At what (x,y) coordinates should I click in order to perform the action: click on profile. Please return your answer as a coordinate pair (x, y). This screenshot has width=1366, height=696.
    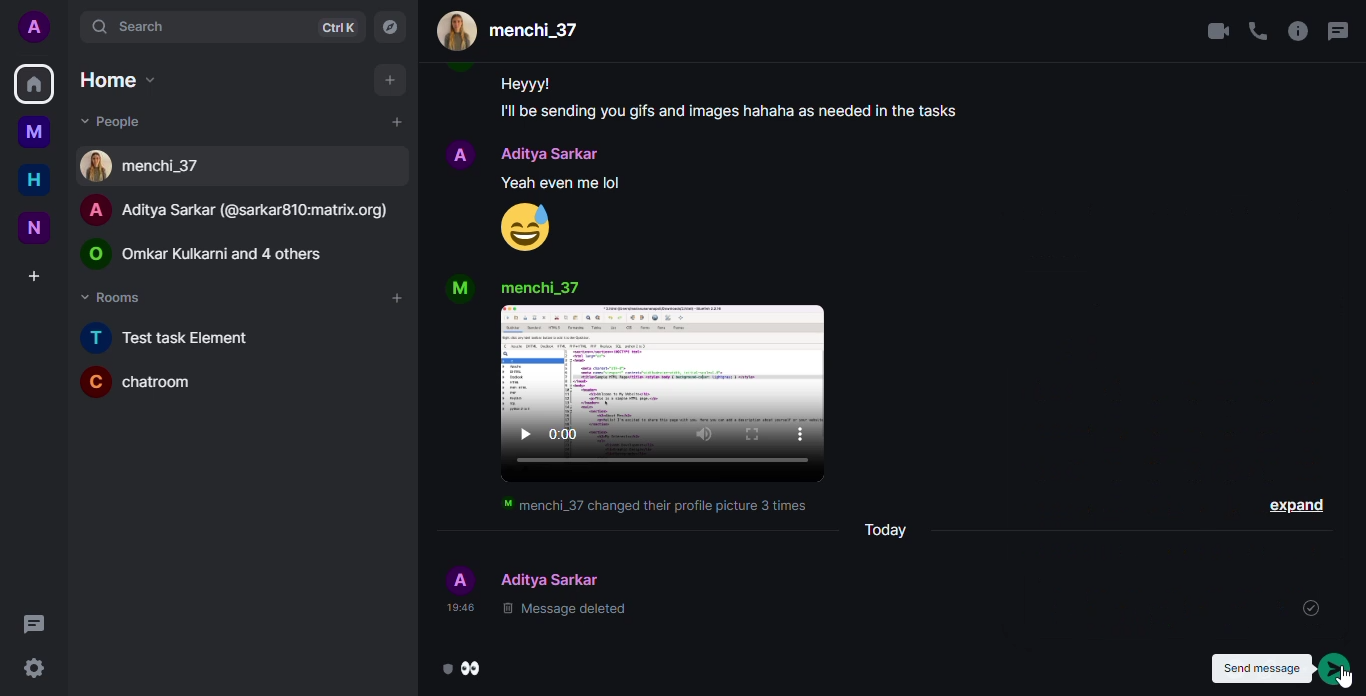
    Looking at the image, I should click on (460, 151).